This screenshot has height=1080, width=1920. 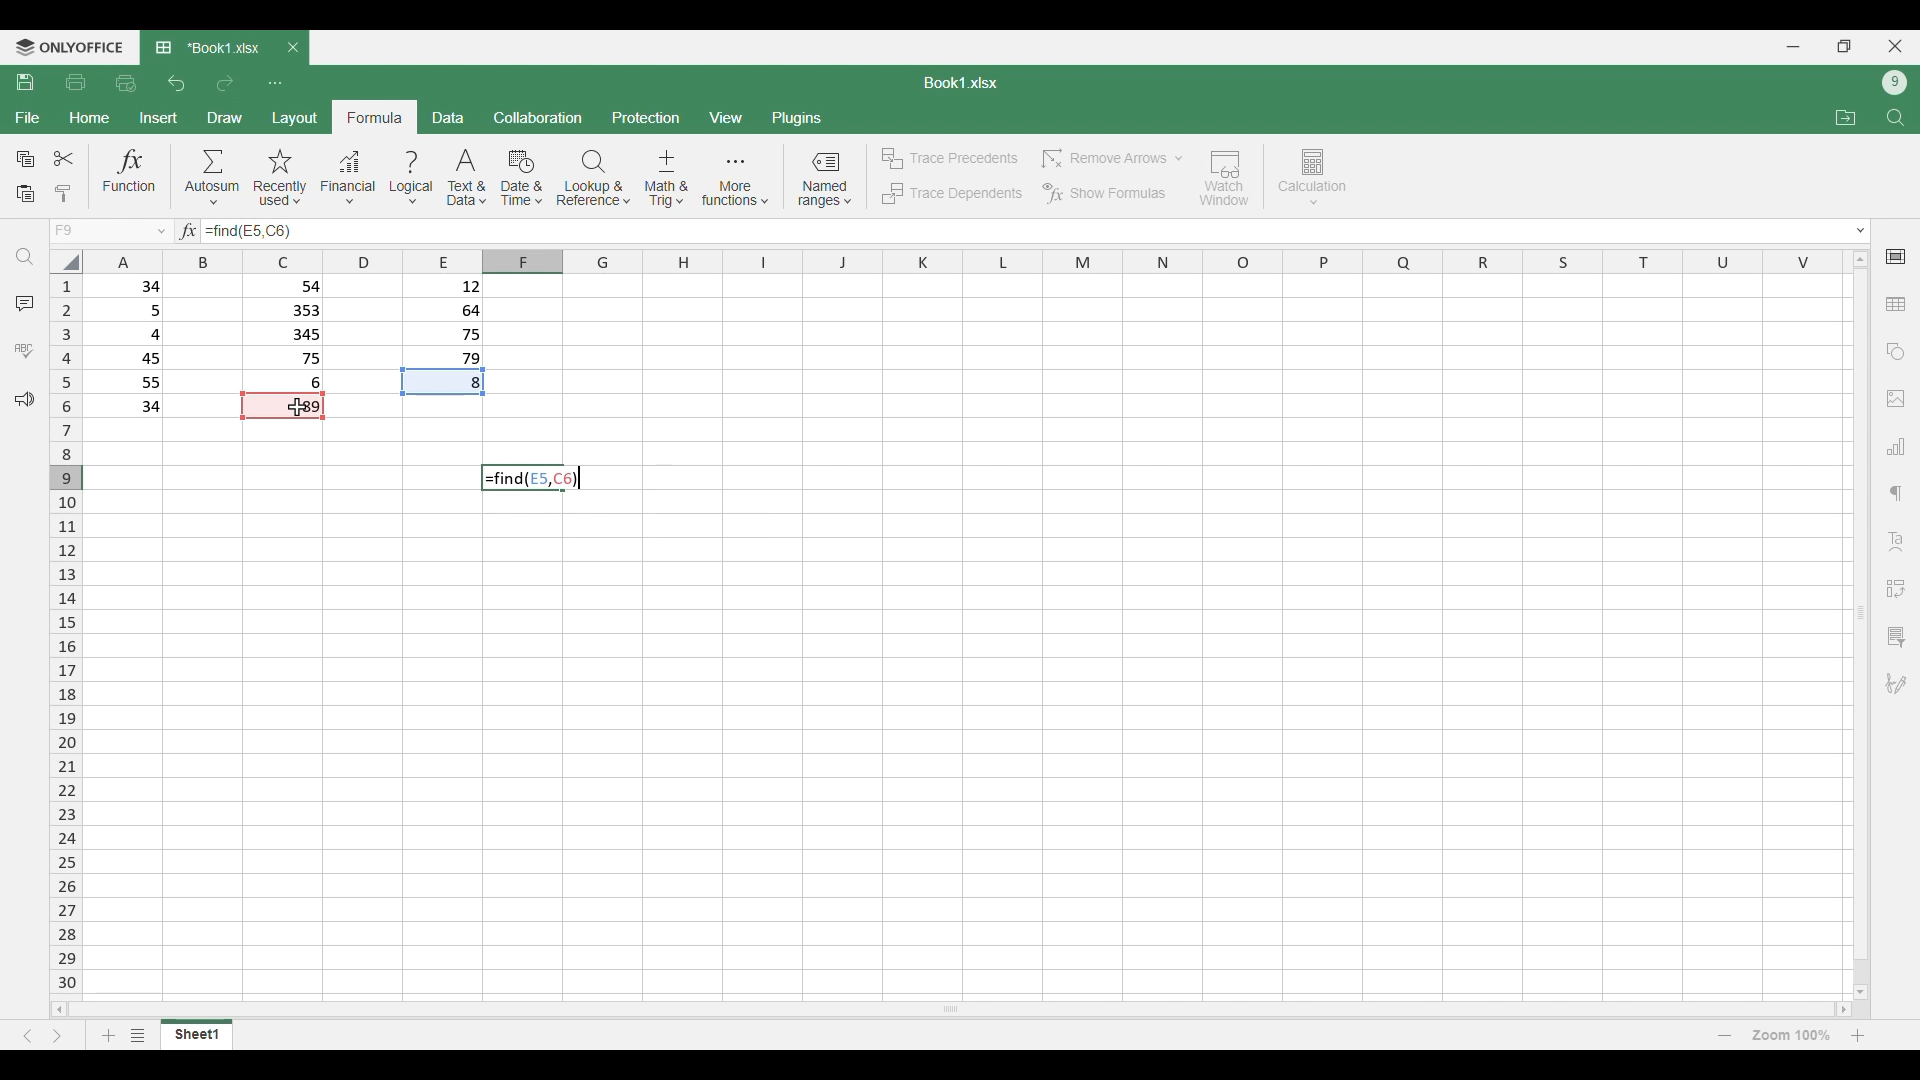 What do you see at coordinates (1103, 194) in the screenshot?
I see `Show formulas` at bounding box center [1103, 194].